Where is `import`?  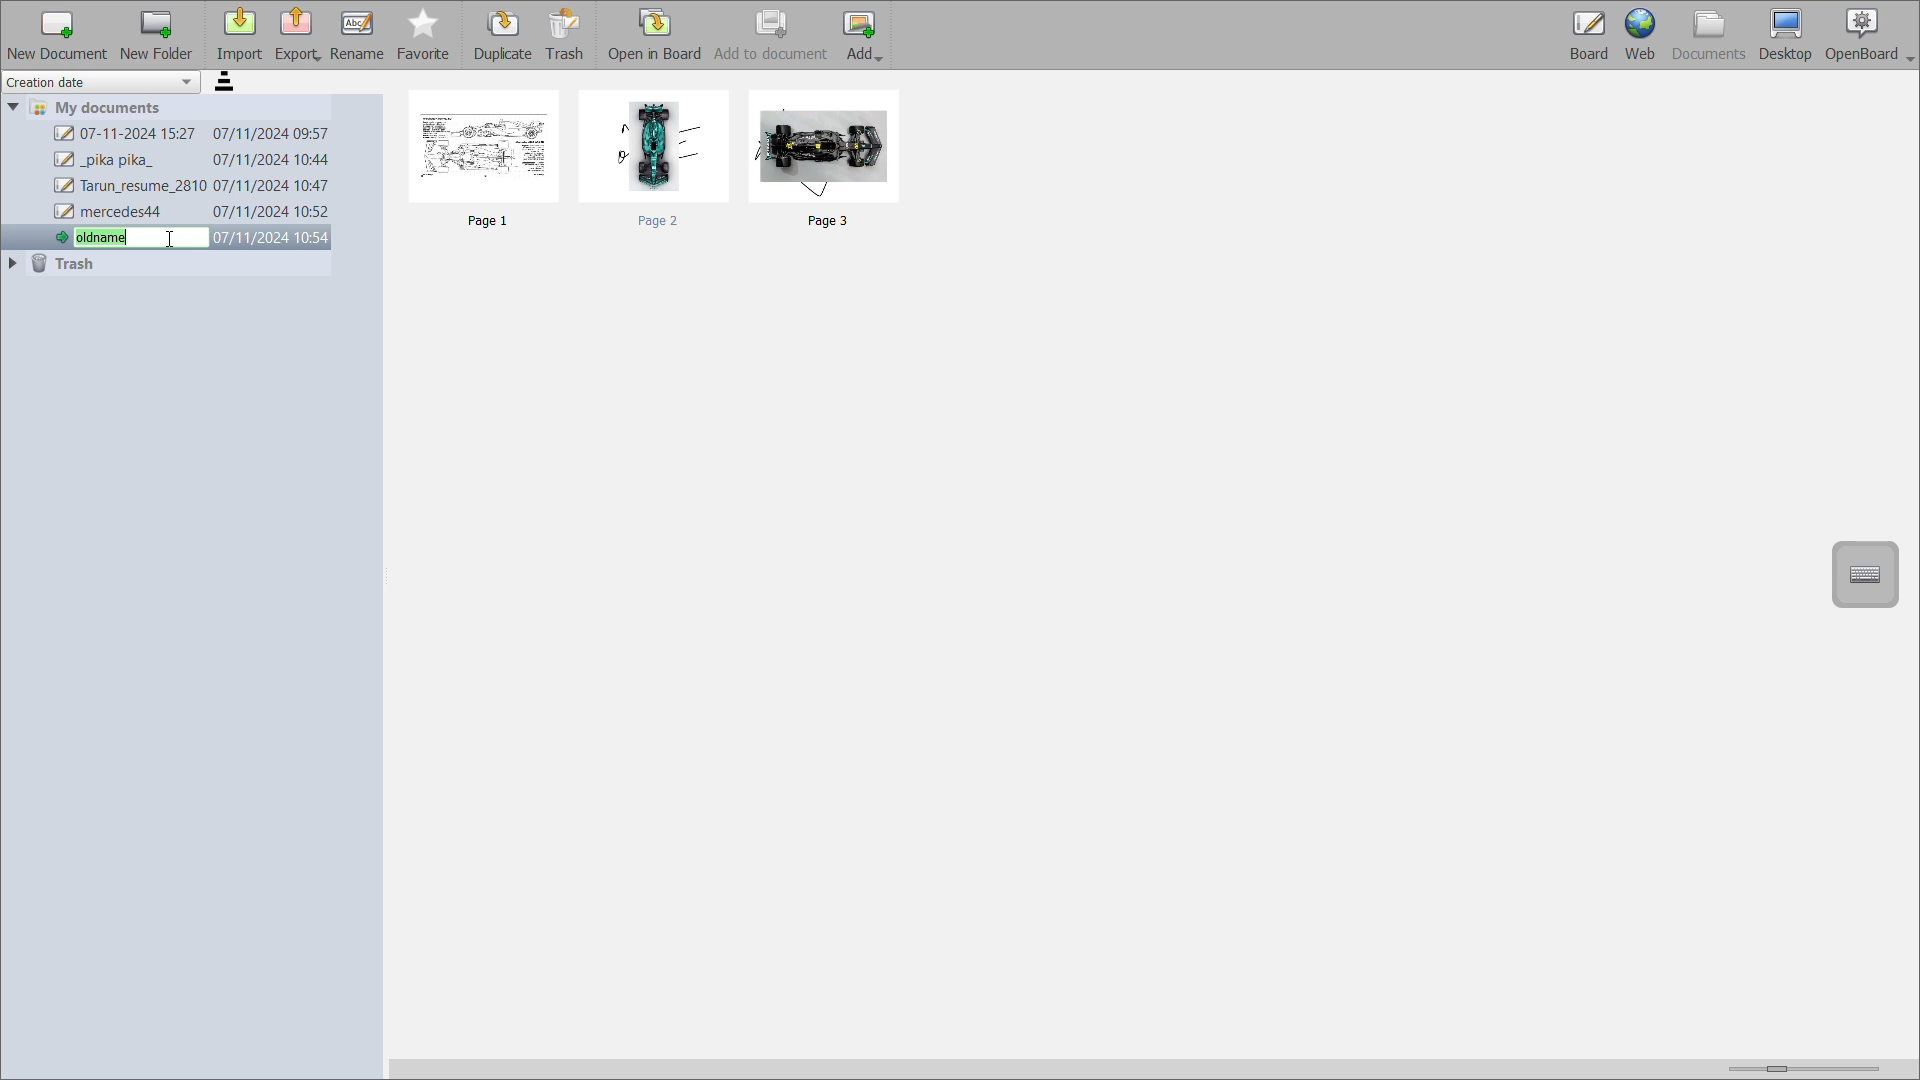 import is located at coordinates (239, 36).